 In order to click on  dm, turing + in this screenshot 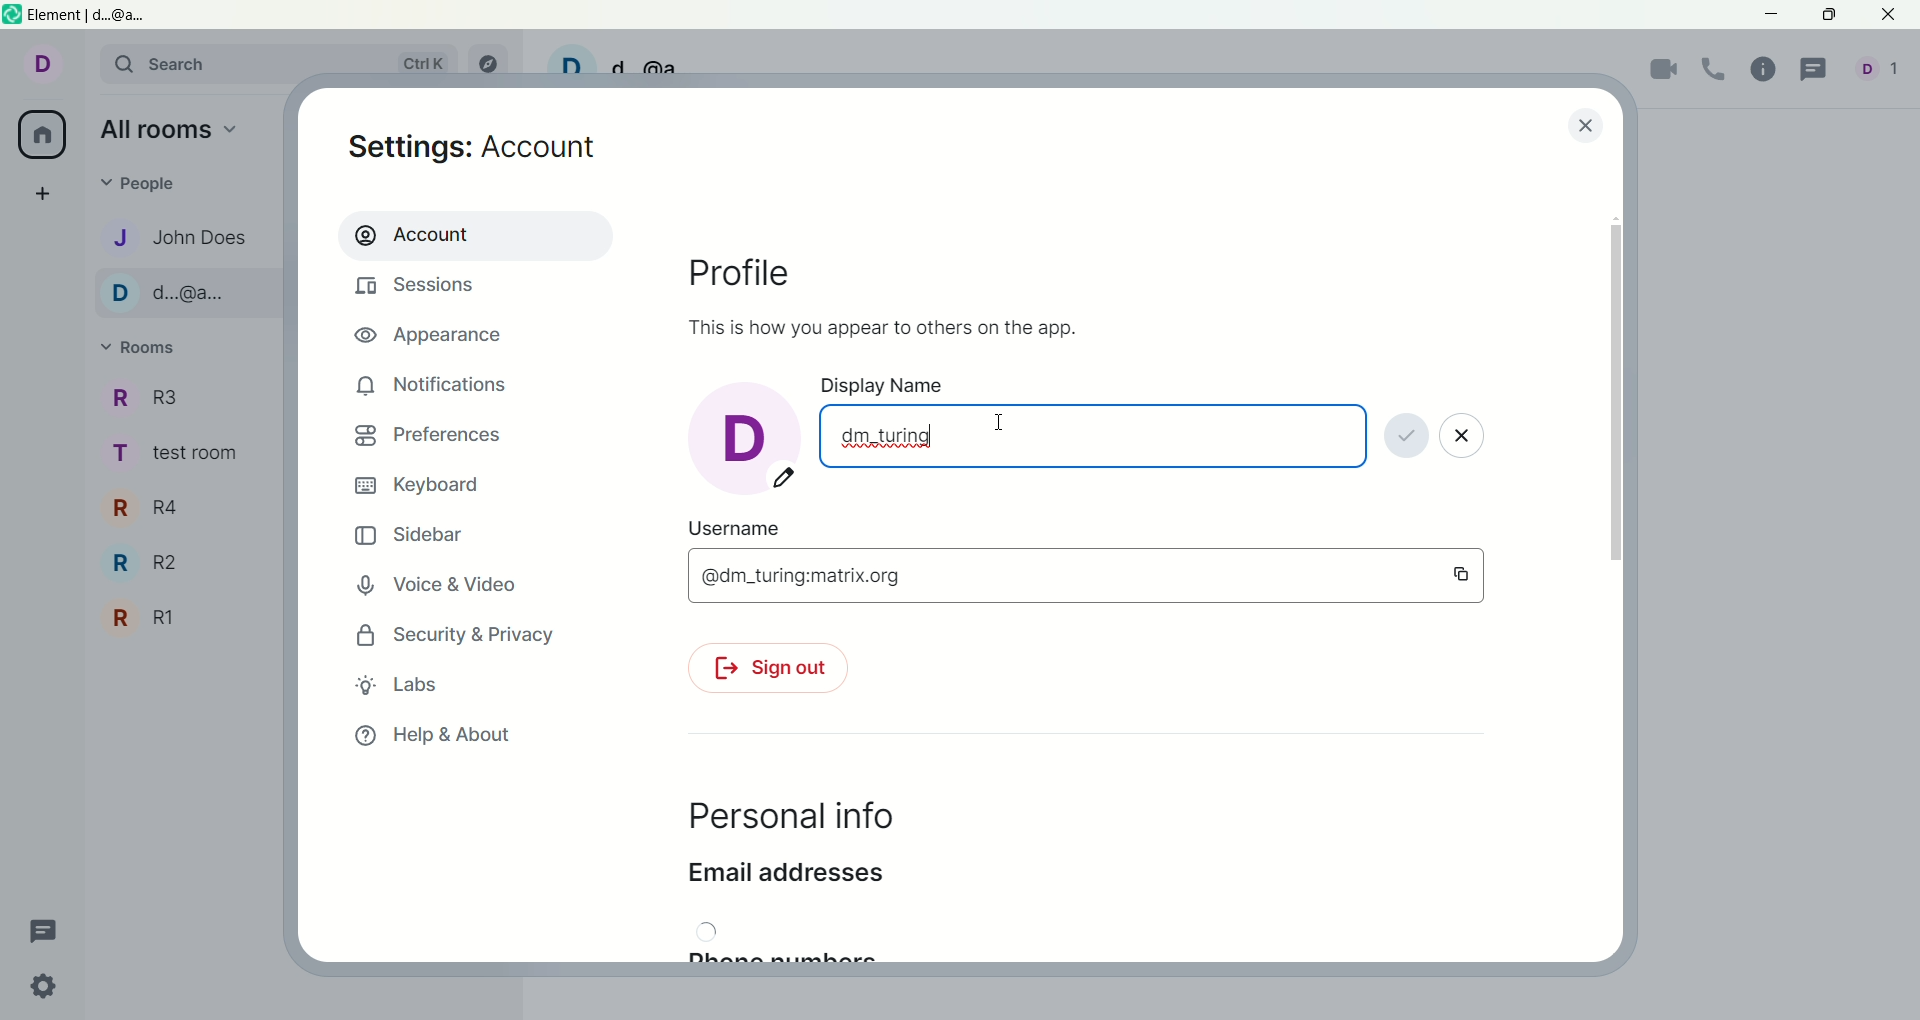, I will do `click(1093, 436)`.